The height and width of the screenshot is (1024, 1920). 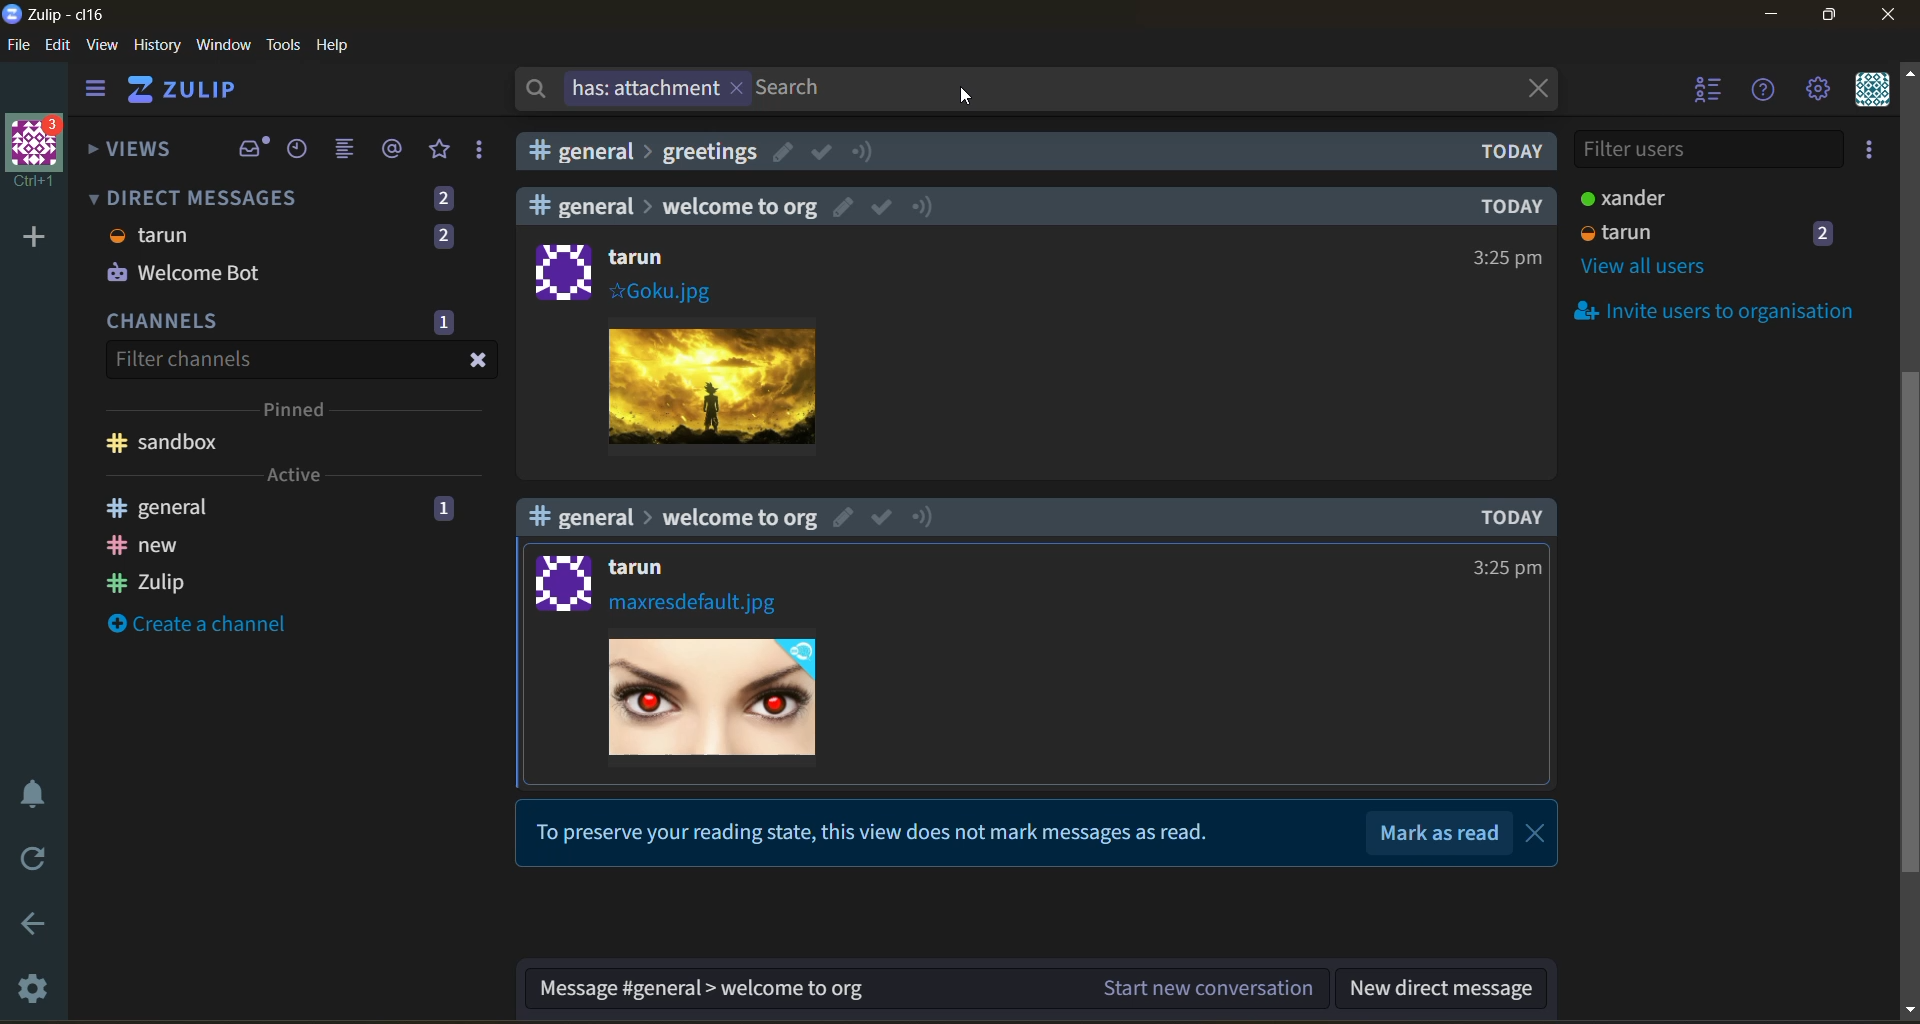 I want to click on new direct message, so click(x=1440, y=990).